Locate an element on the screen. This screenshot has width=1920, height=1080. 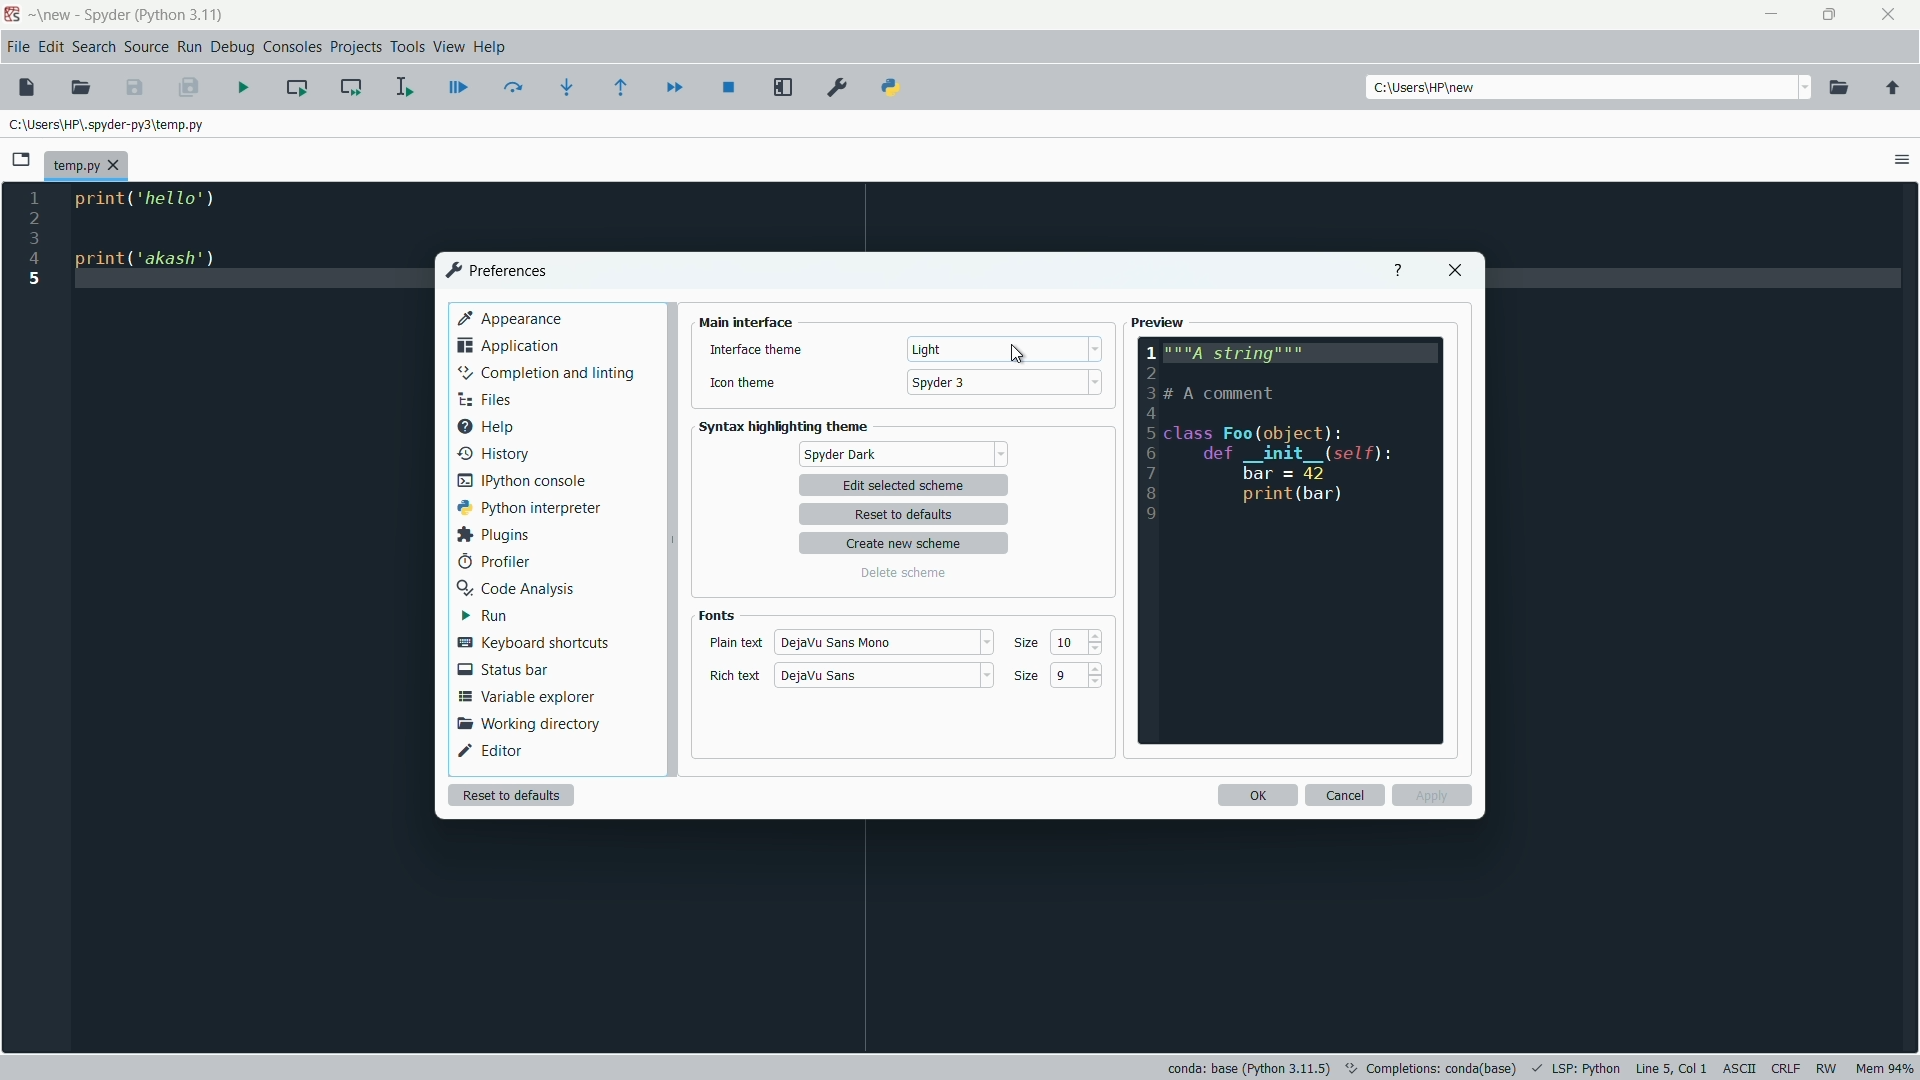
cancel is located at coordinates (1345, 796).